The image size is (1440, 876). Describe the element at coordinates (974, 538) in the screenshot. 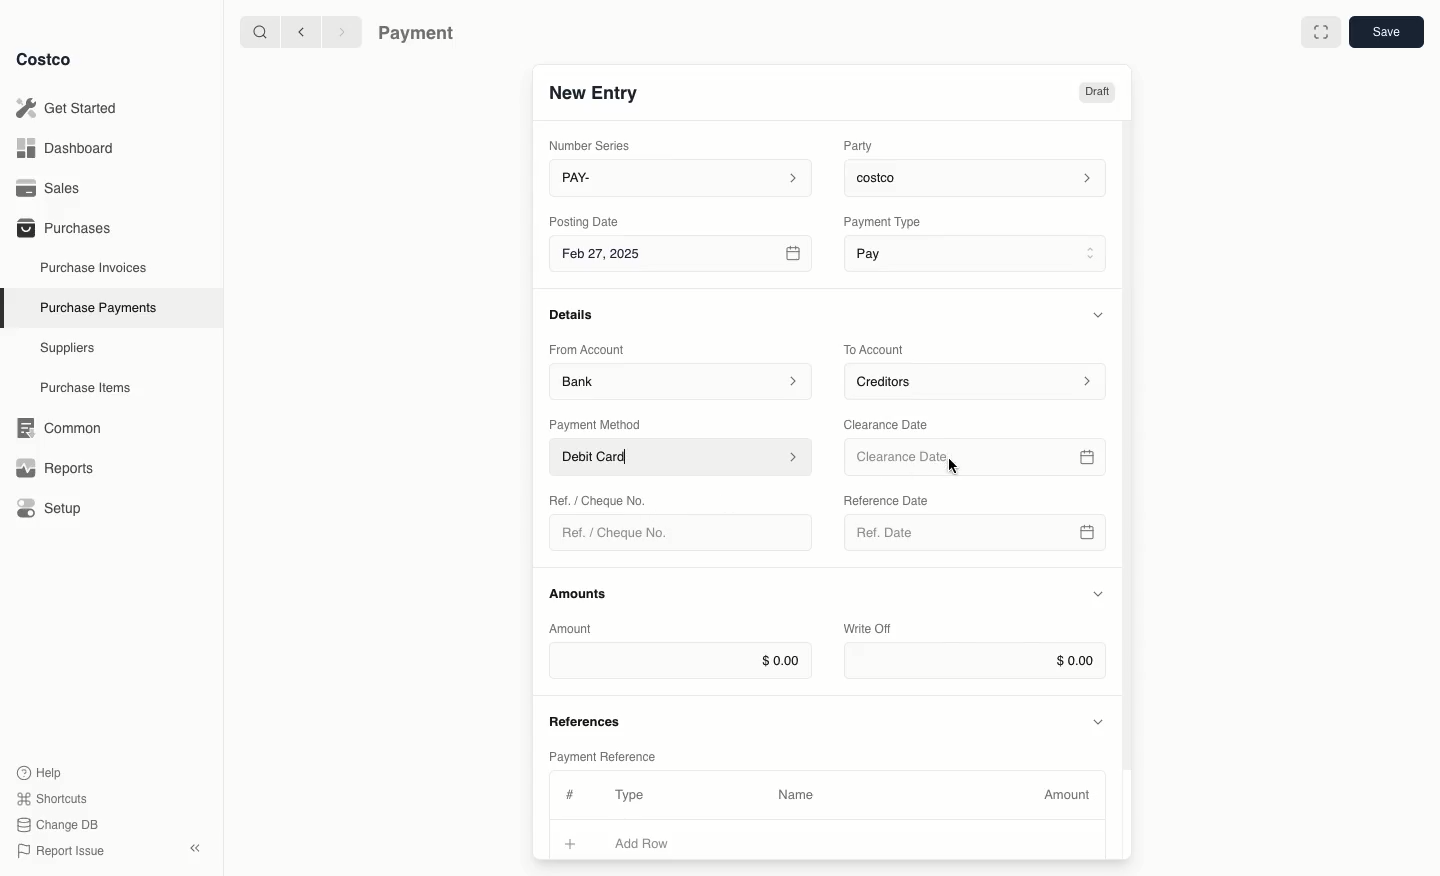

I see `Ref. Date` at that location.